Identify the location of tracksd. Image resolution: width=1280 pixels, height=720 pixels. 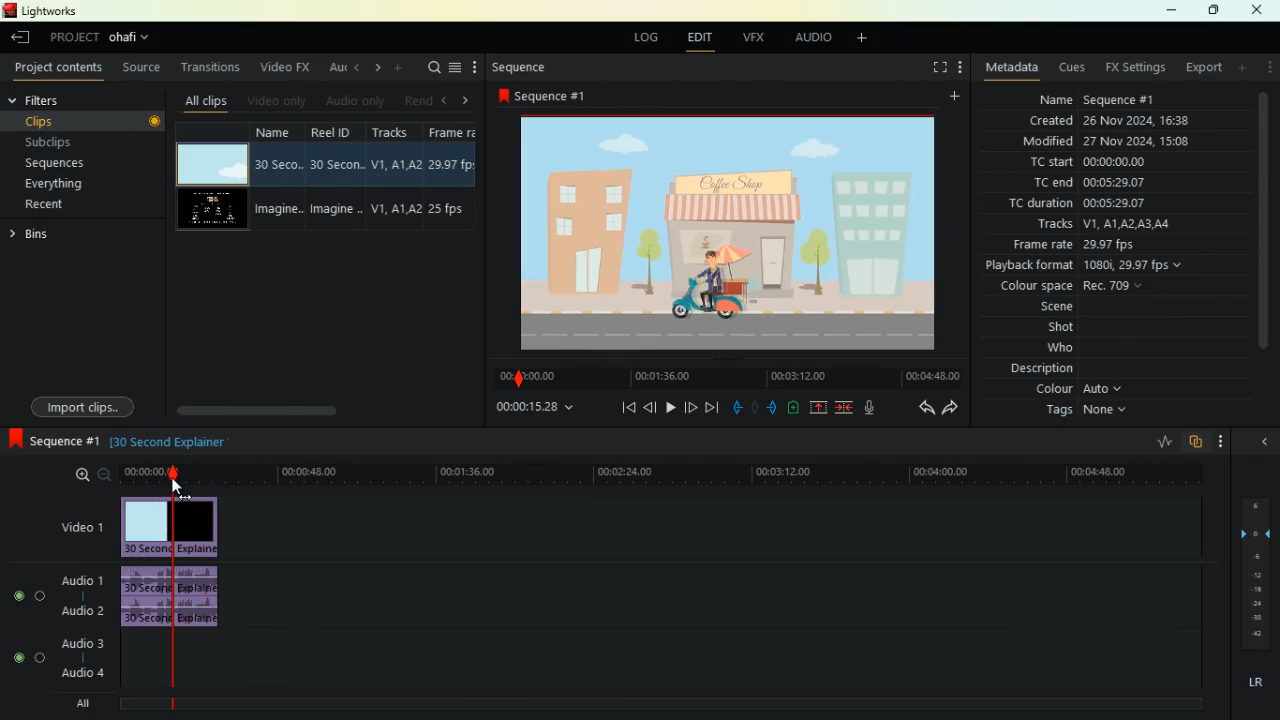
(396, 133).